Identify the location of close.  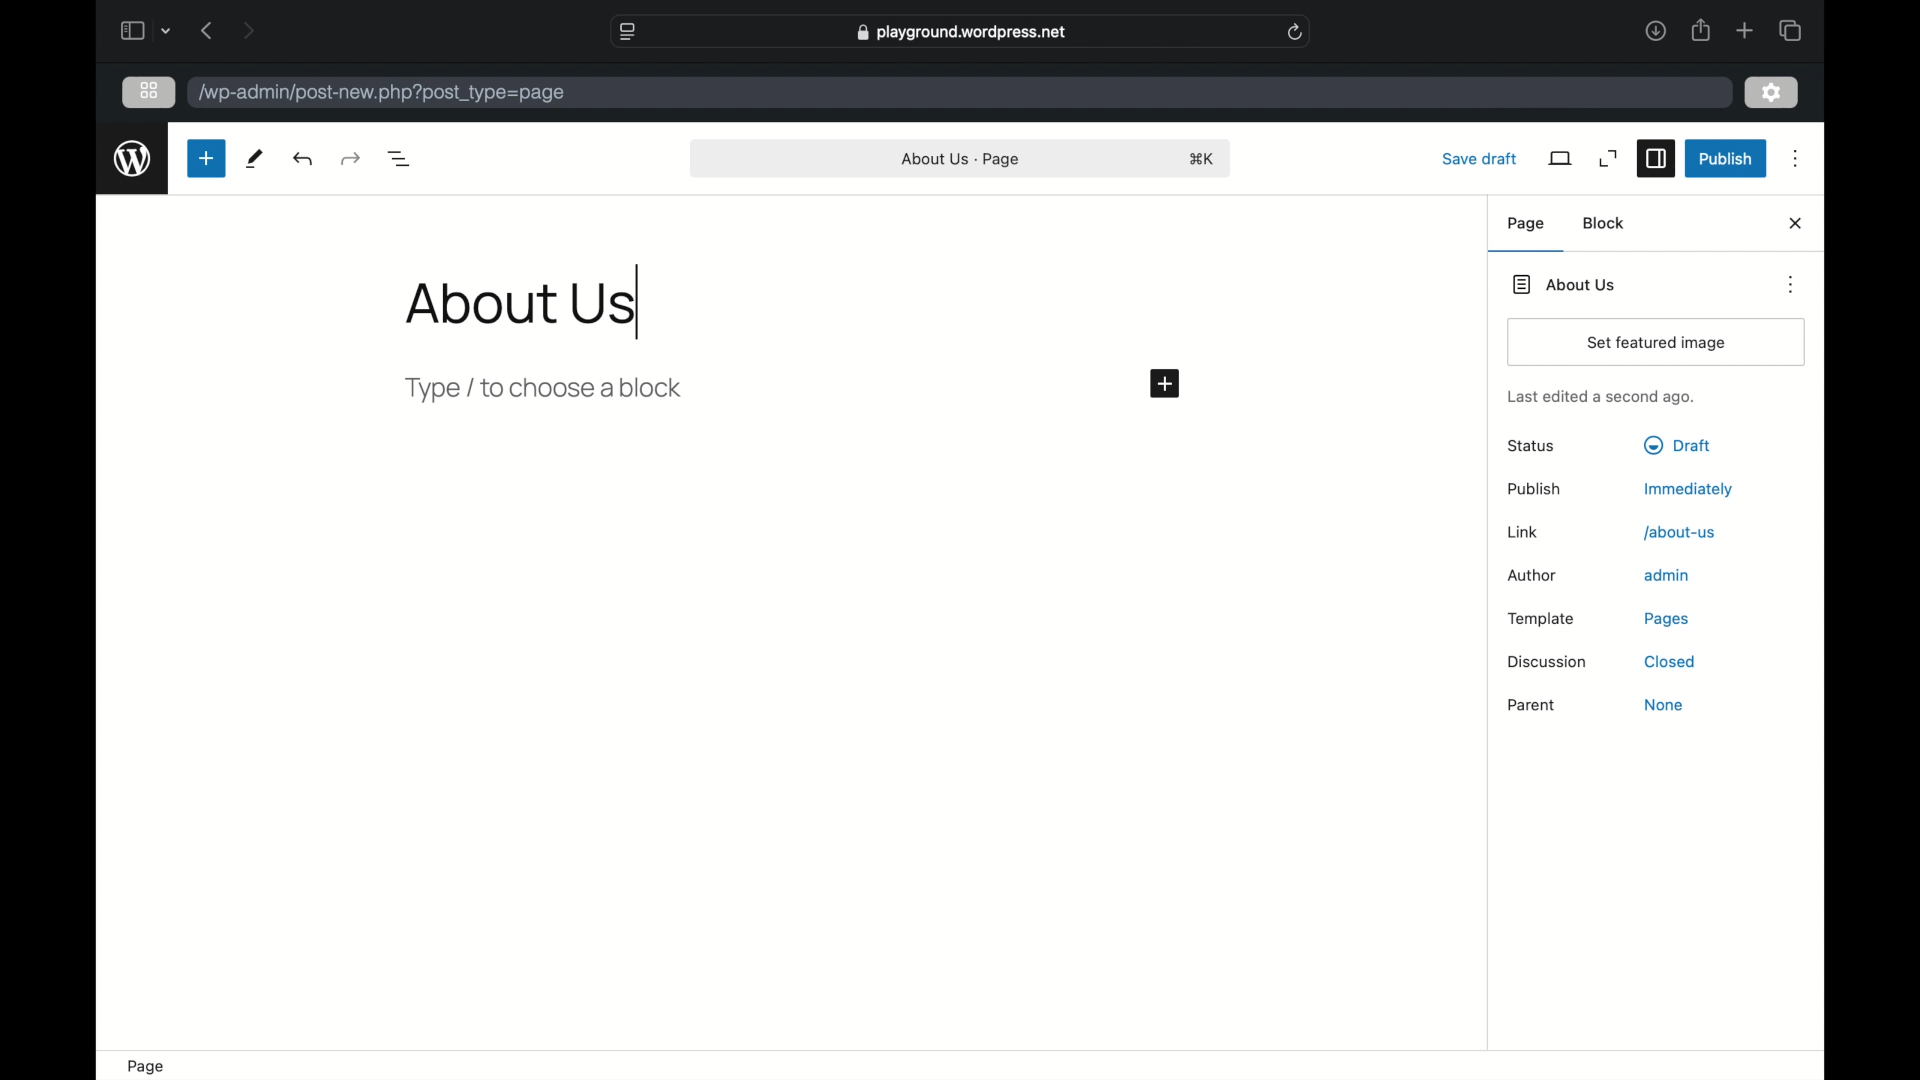
(1797, 224).